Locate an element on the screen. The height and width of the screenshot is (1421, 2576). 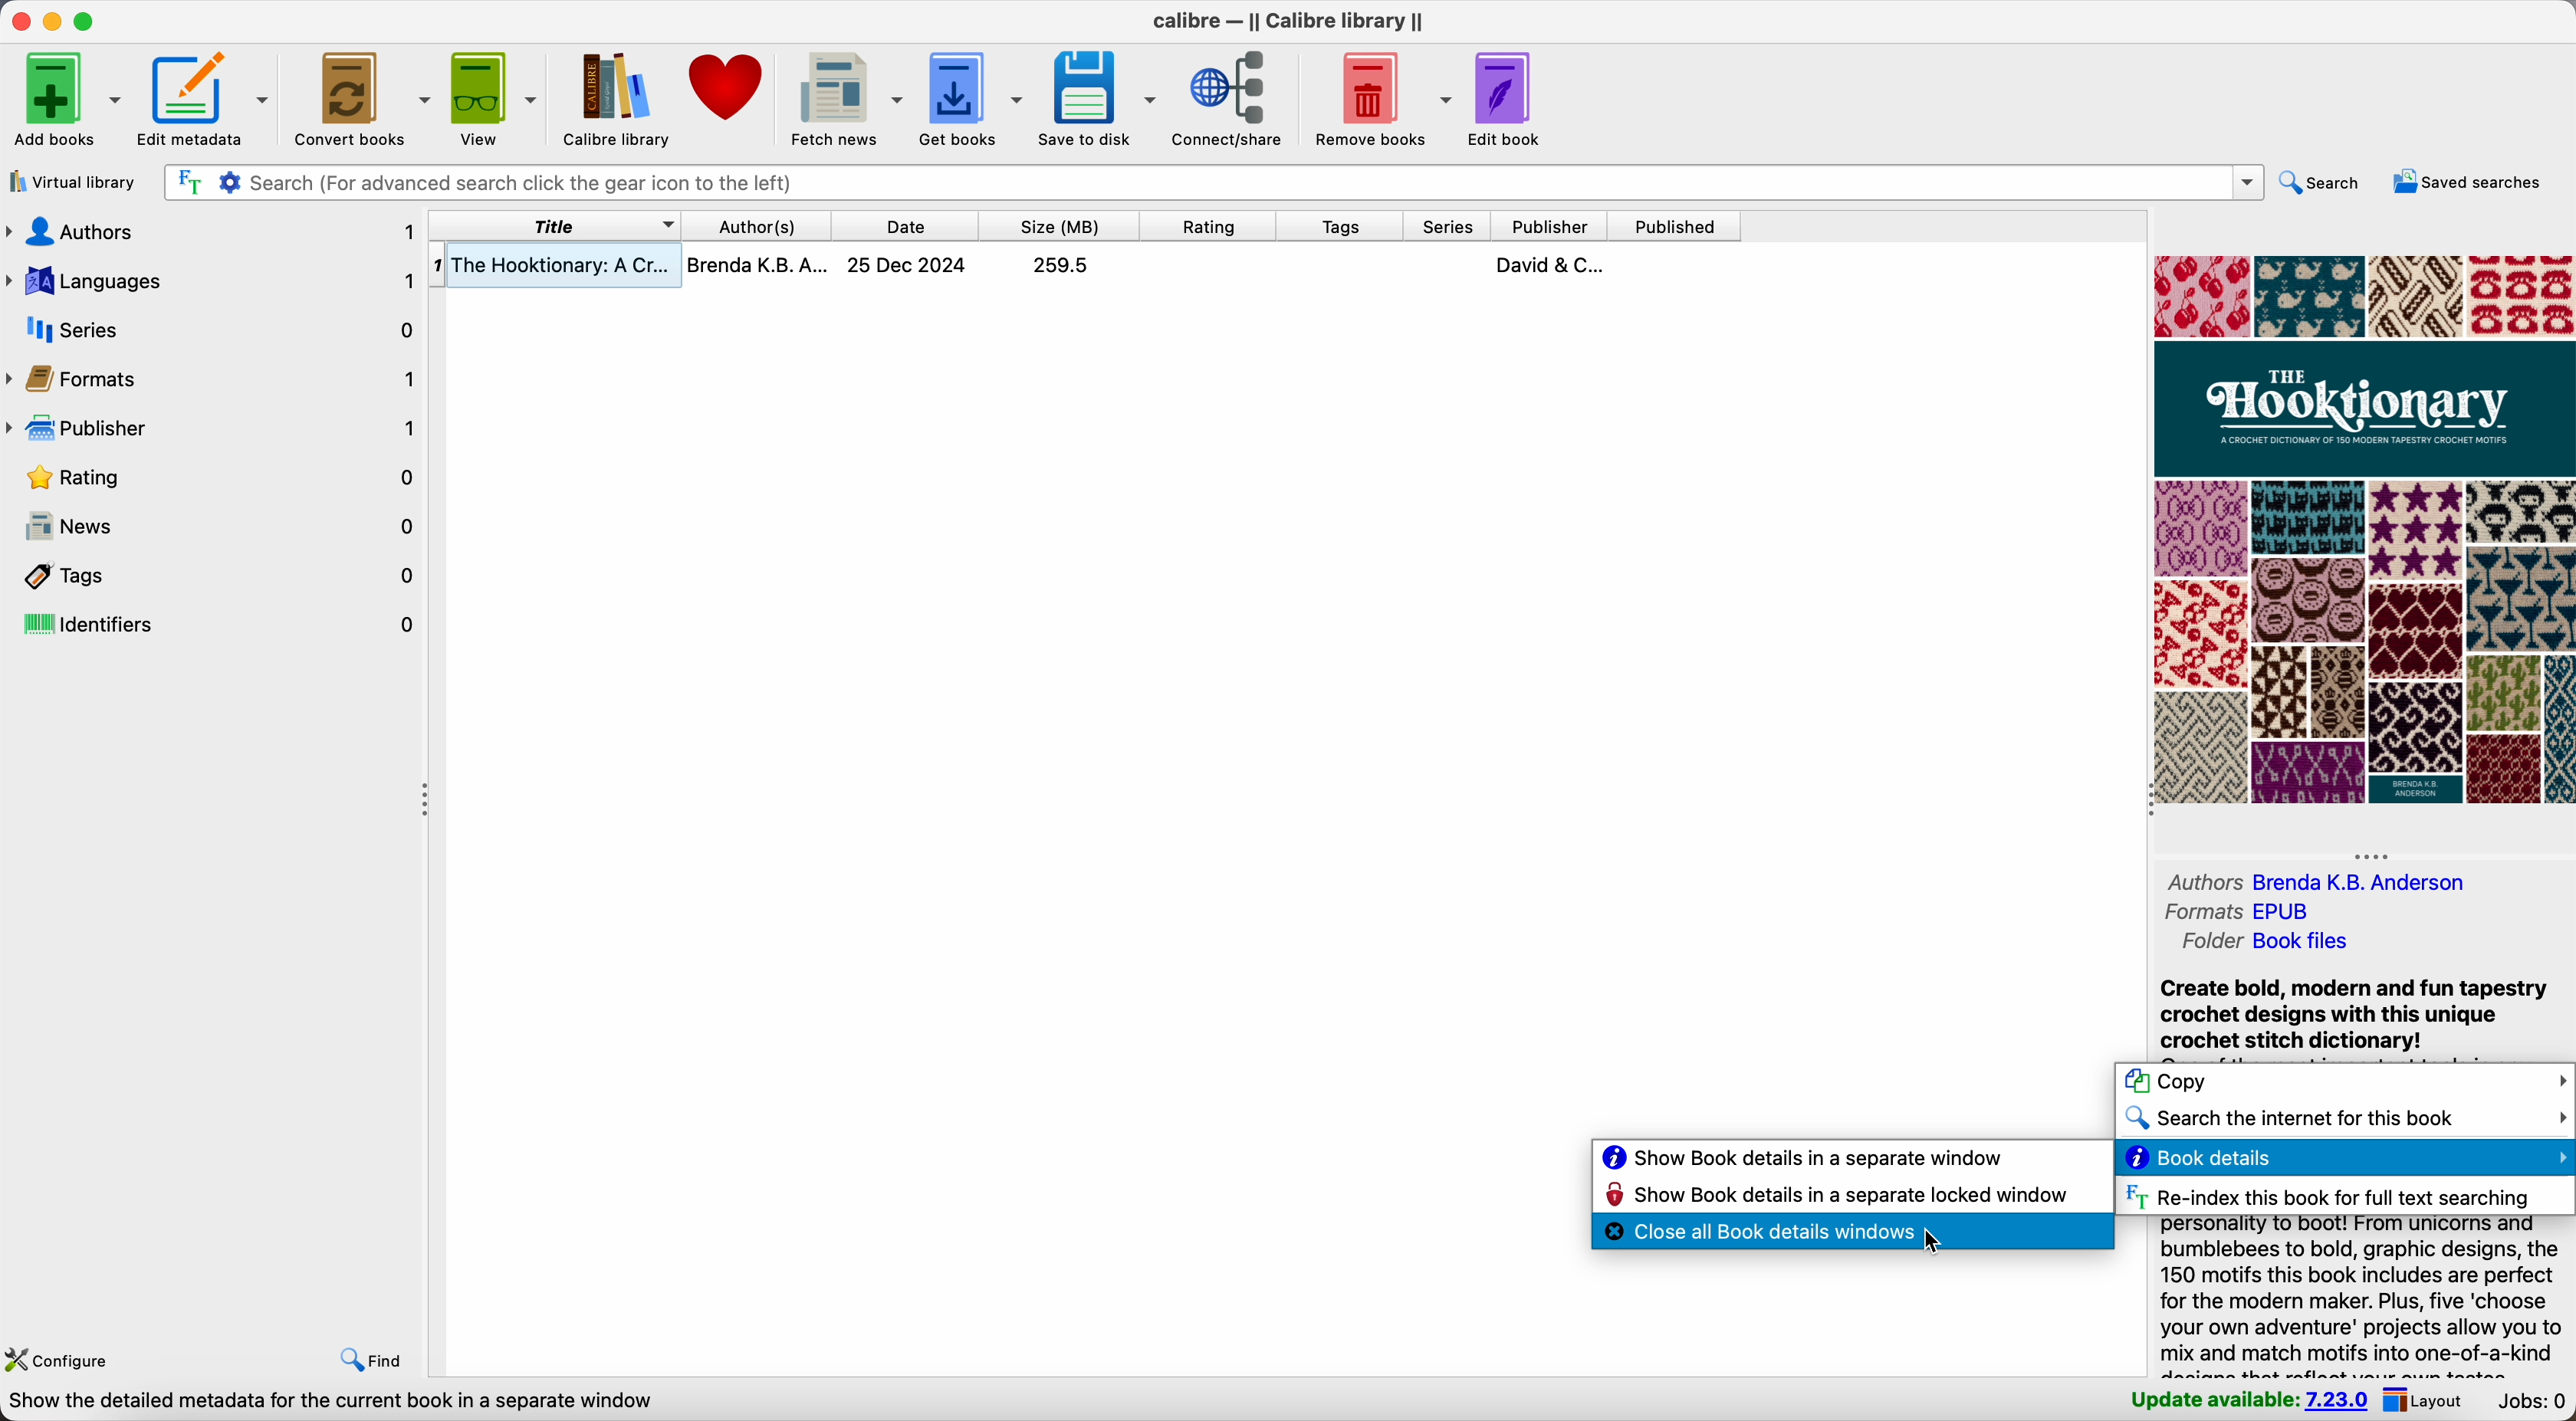
search the internet for this book is located at coordinates (2344, 1121).